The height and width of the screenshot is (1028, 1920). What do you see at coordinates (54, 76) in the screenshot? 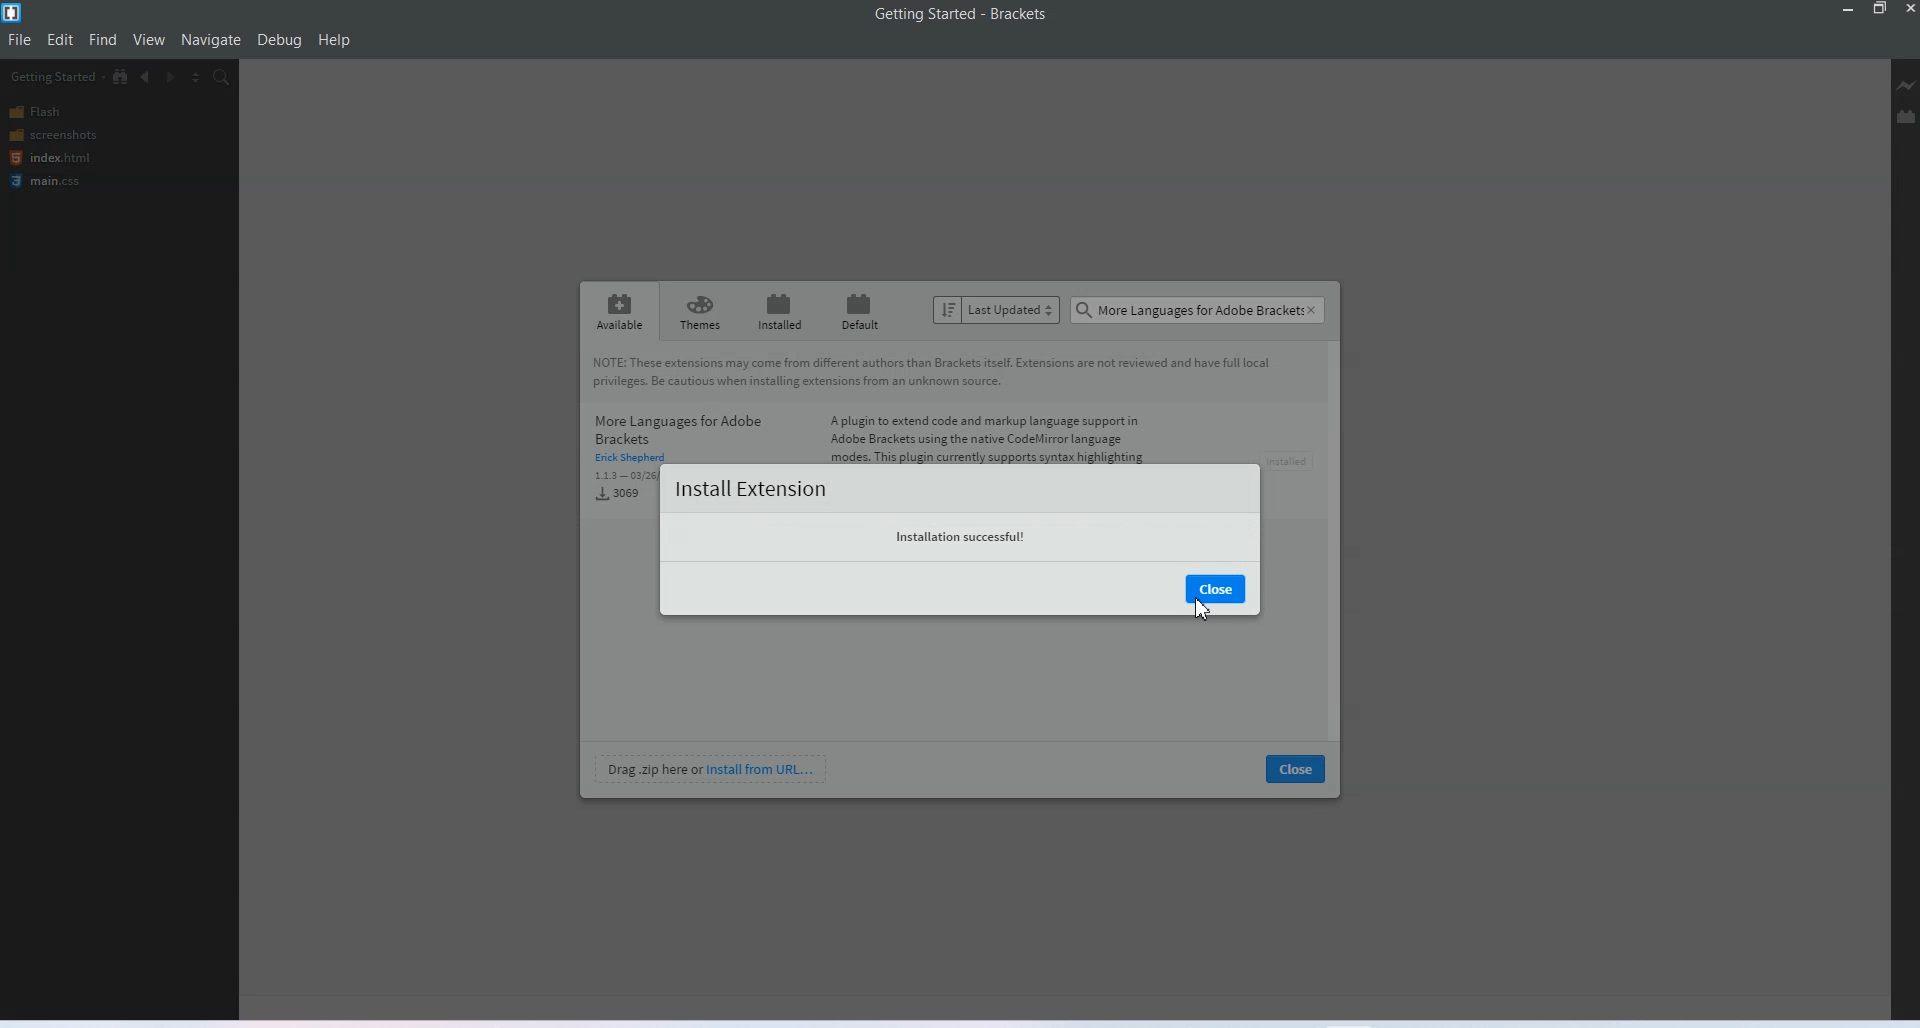
I see `Getting Started` at bounding box center [54, 76].